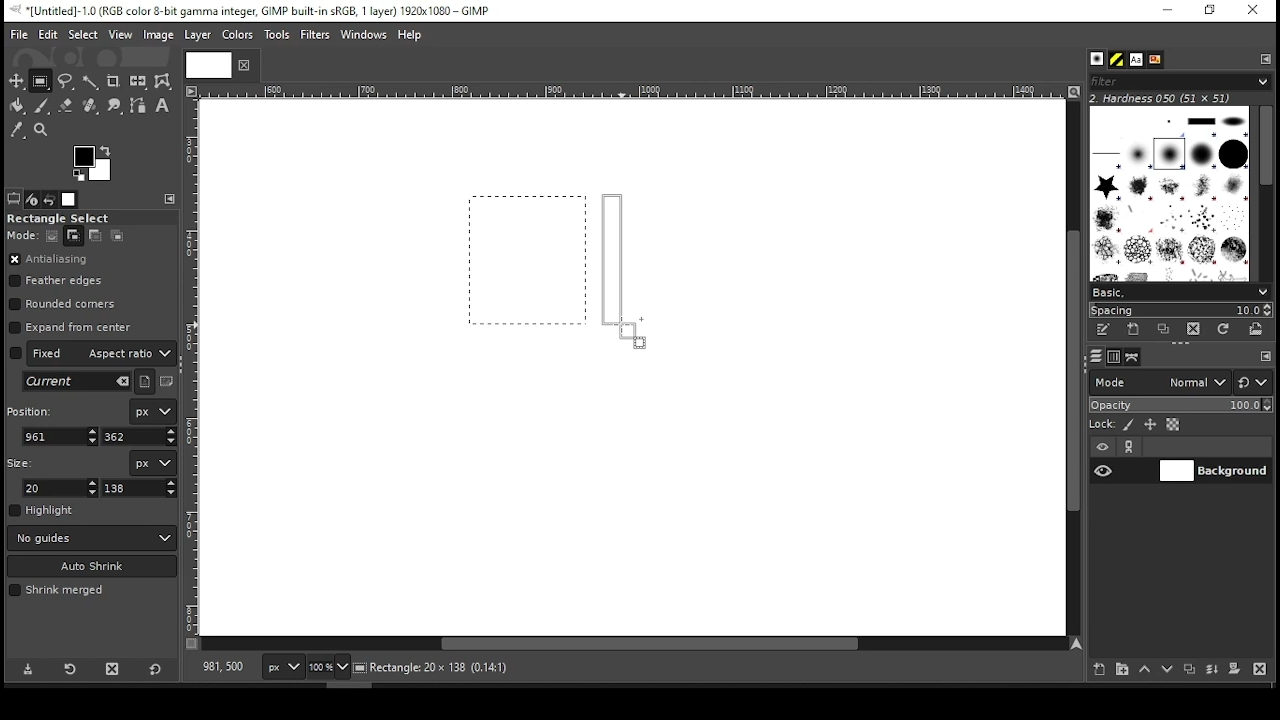 The image size is (1280, 720). Describe the element at coordinates (33, 409) in the screenshot. I see `position` at that location.